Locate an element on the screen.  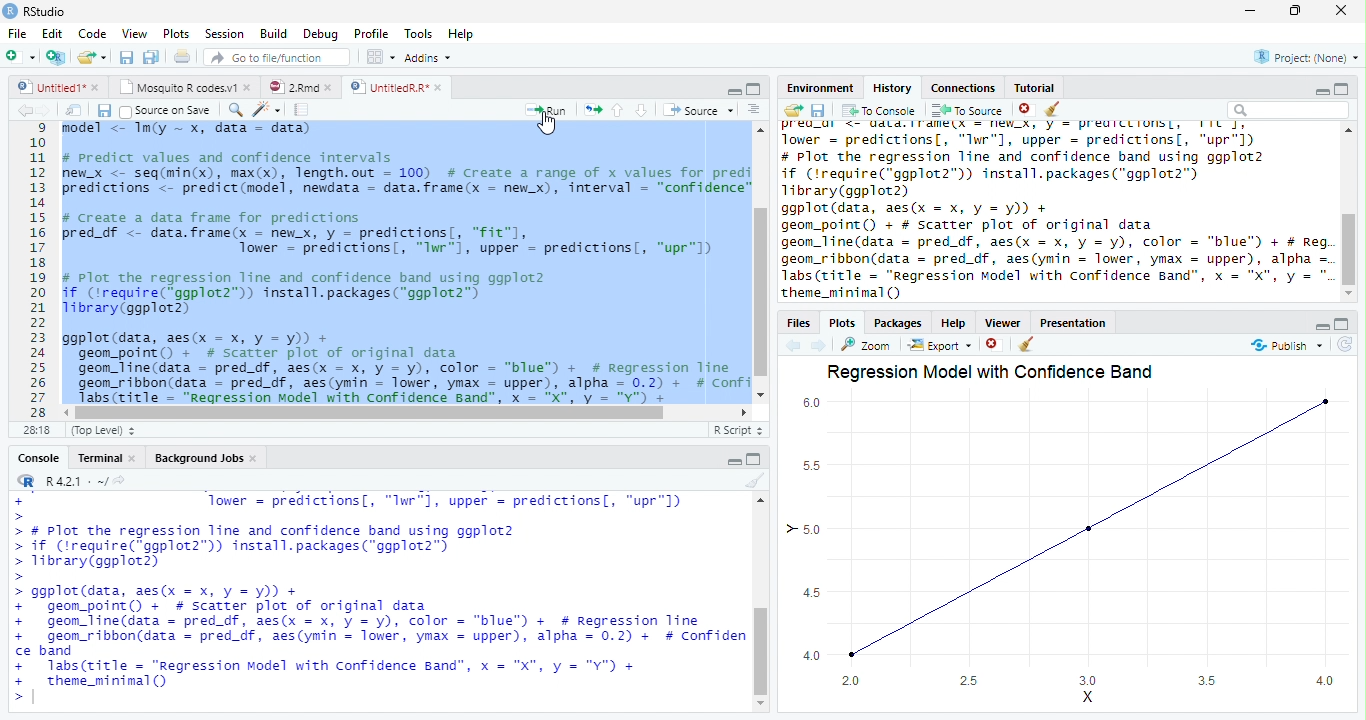
Load workspace is located at coordinates (793, 113).